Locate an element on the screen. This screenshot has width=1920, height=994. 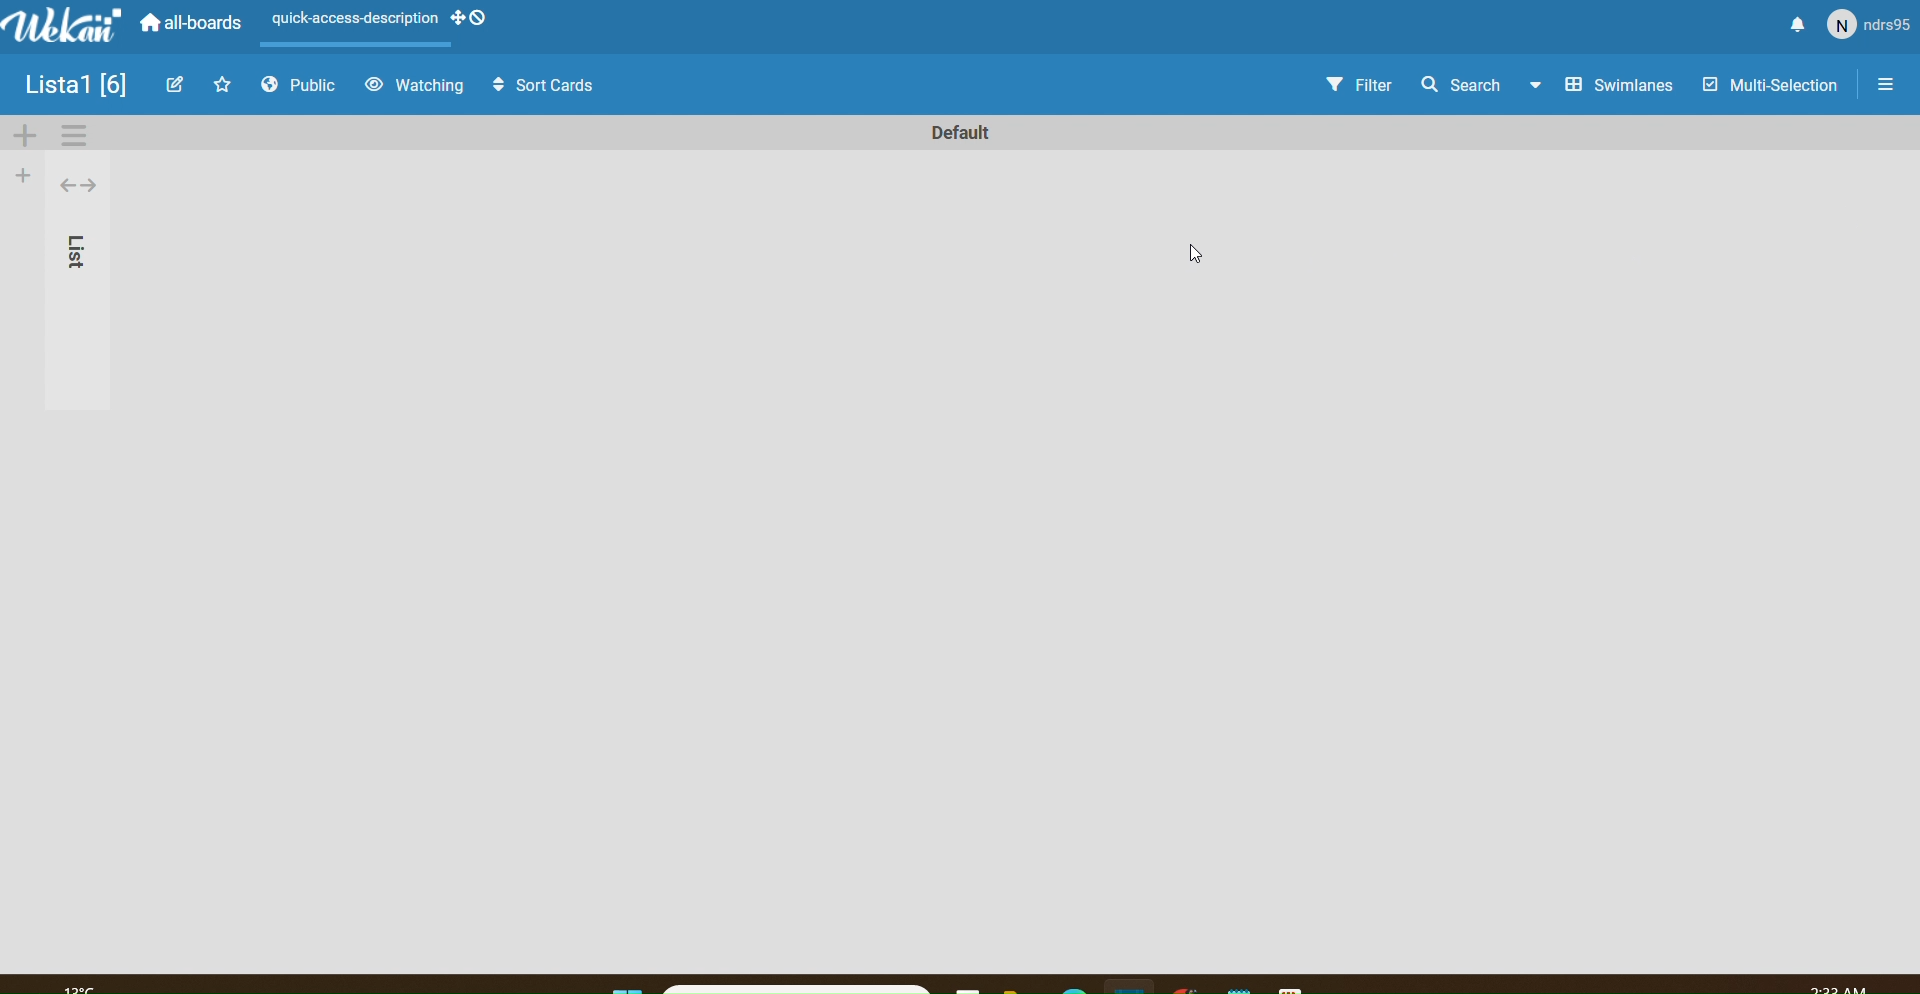
desktop drag handles is located at coordinates (475, 21).